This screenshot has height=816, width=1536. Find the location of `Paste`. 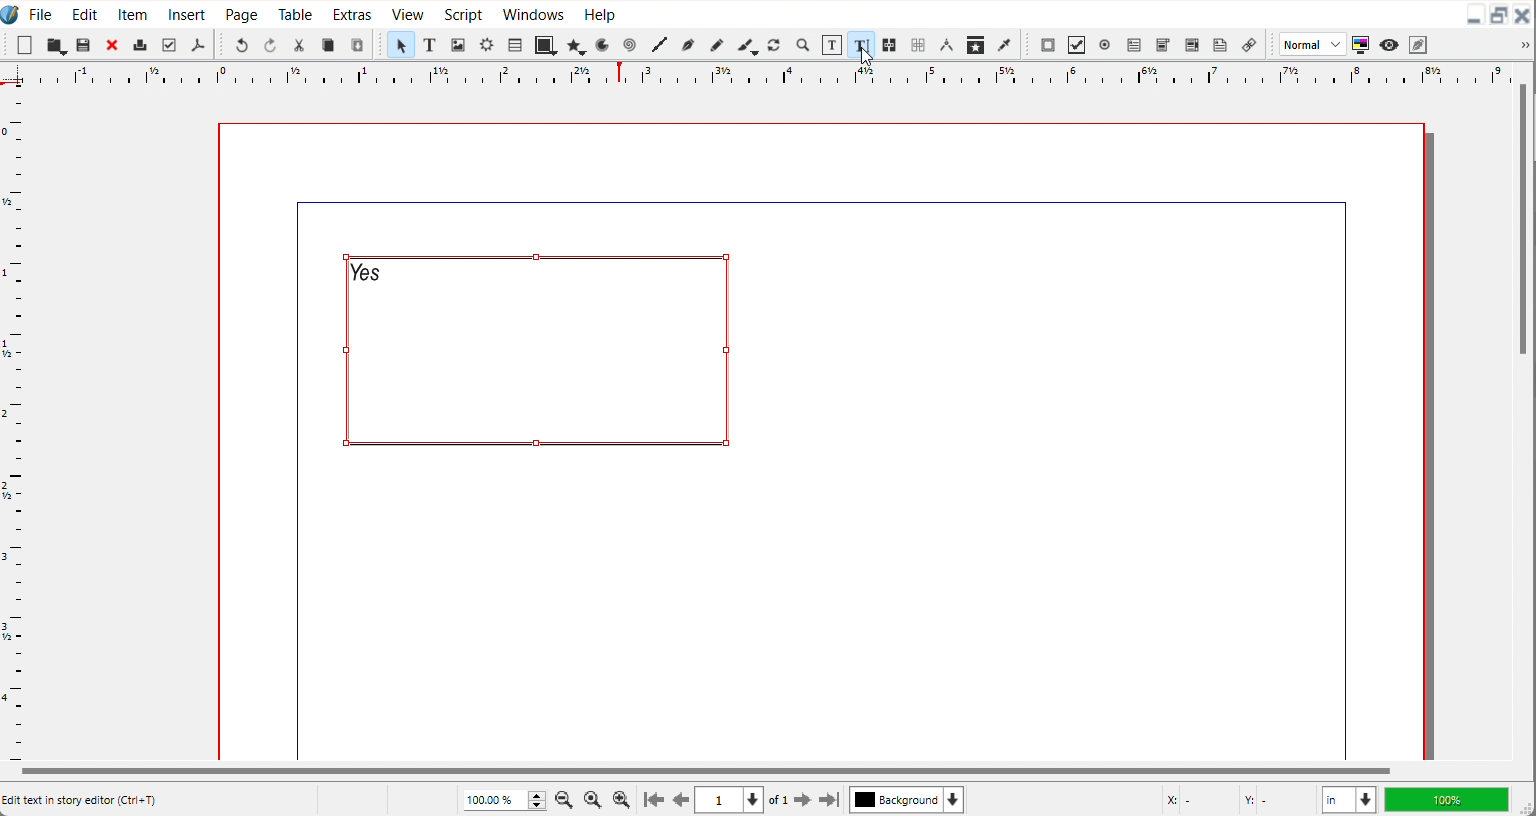

Paste is located at coordinates (357, 44).